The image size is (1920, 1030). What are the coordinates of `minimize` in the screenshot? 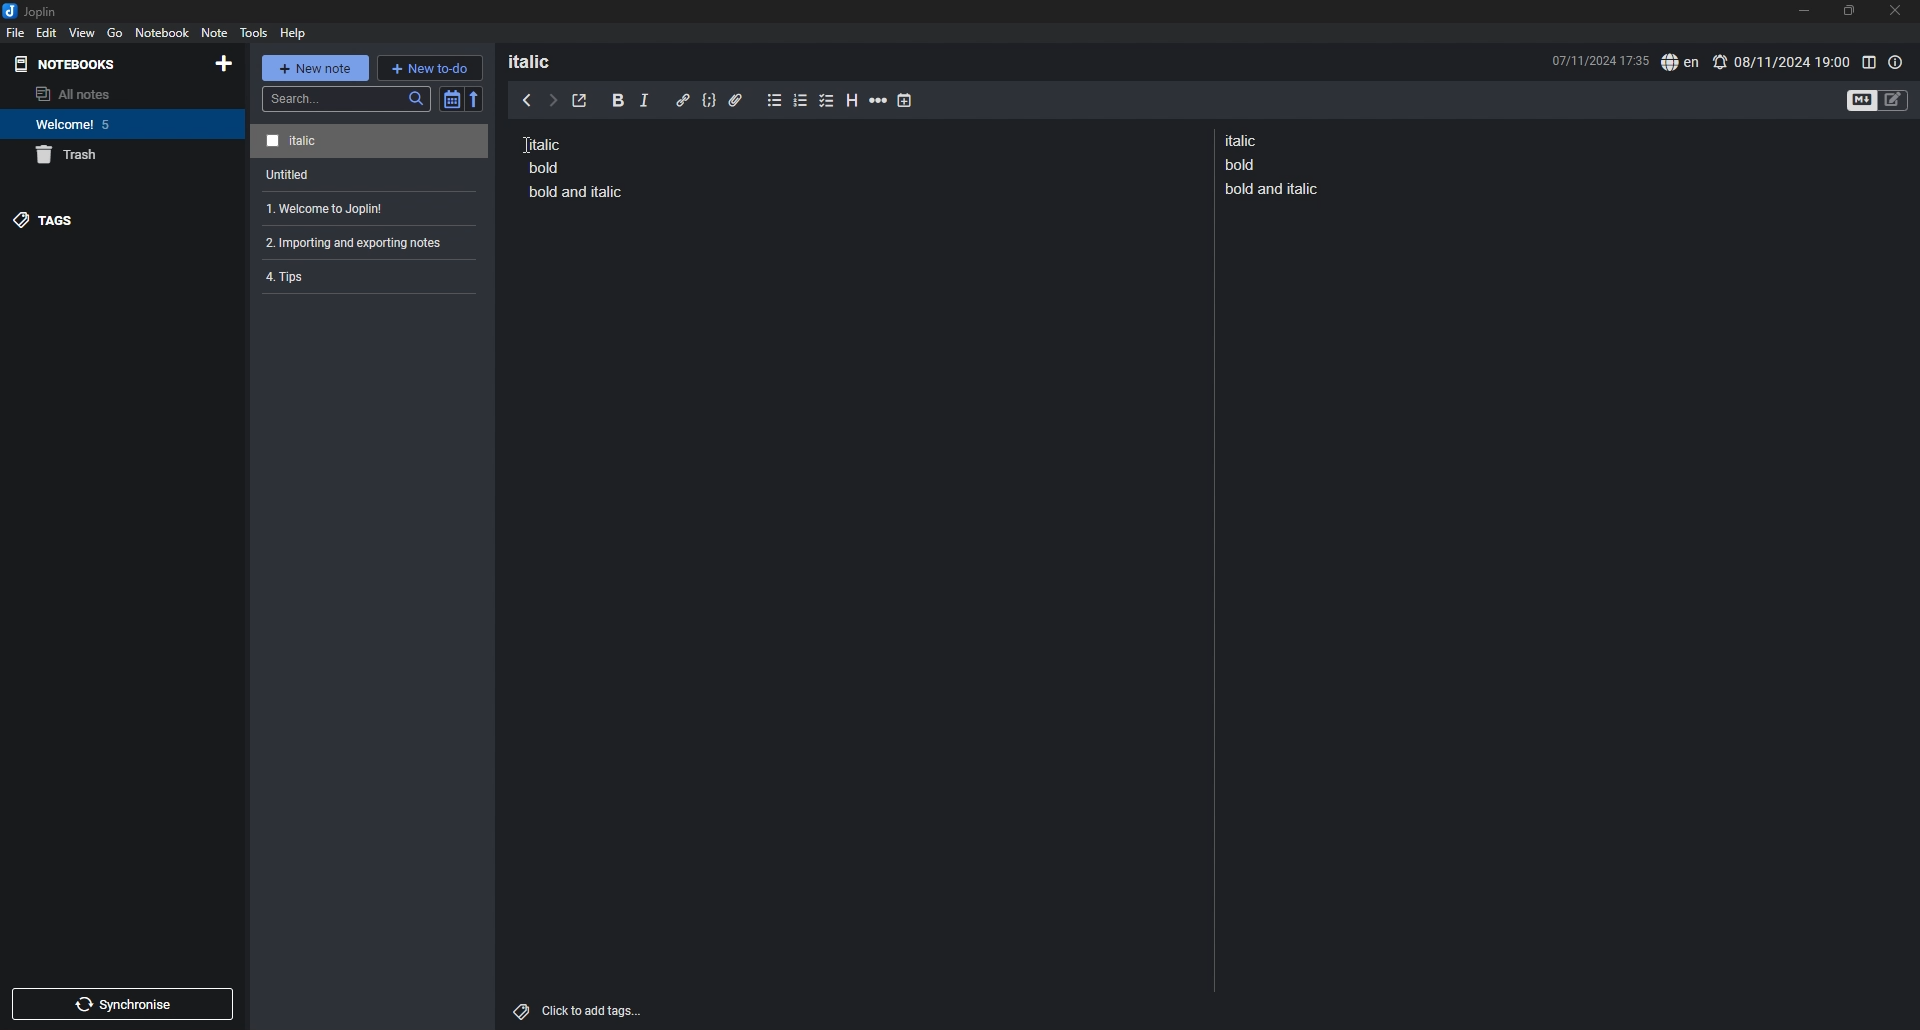 It's located at (1803, 10).